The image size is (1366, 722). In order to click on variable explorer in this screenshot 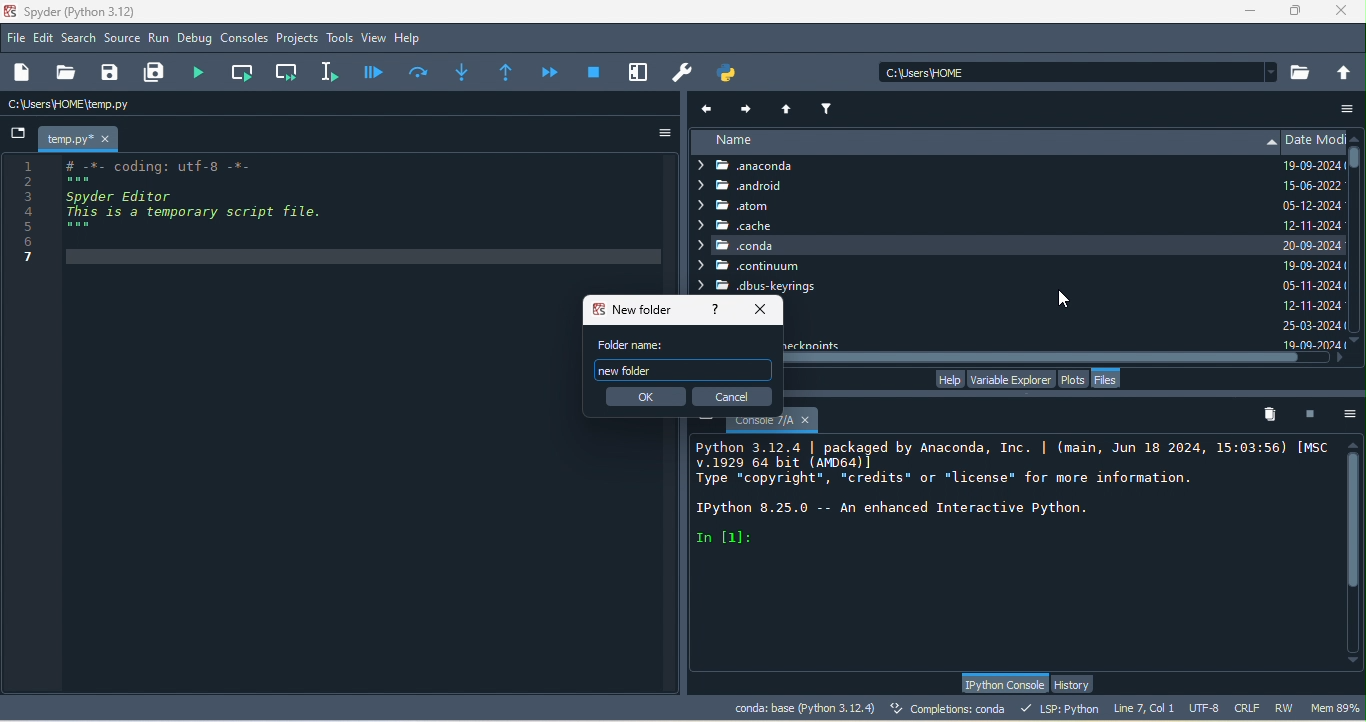, I will do `click(1010, 378)`.